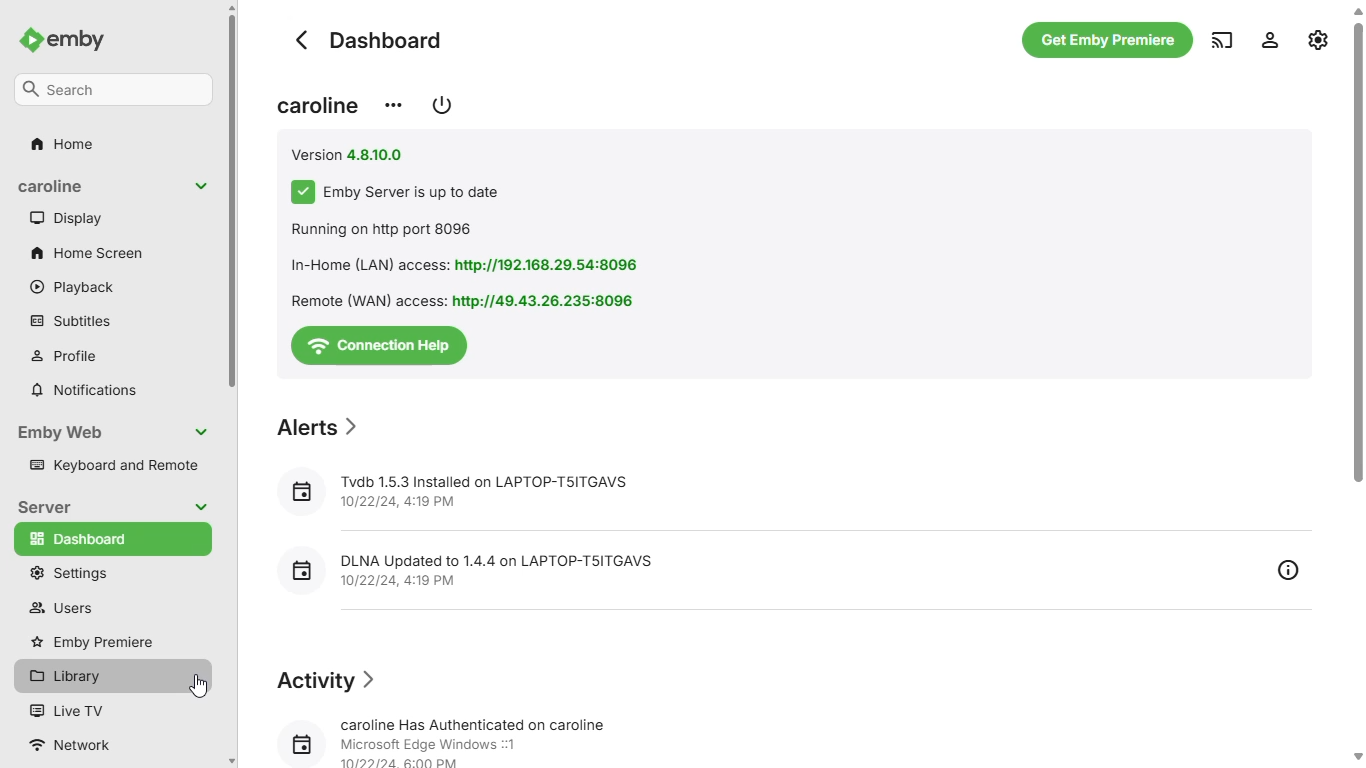  Describe the element at coordinates (458, 486) in the screenshot. I see `fg Tv 153 Installed on LAPTOP-TSITGAVS
10/22/24, 4:19 PM` at that location.